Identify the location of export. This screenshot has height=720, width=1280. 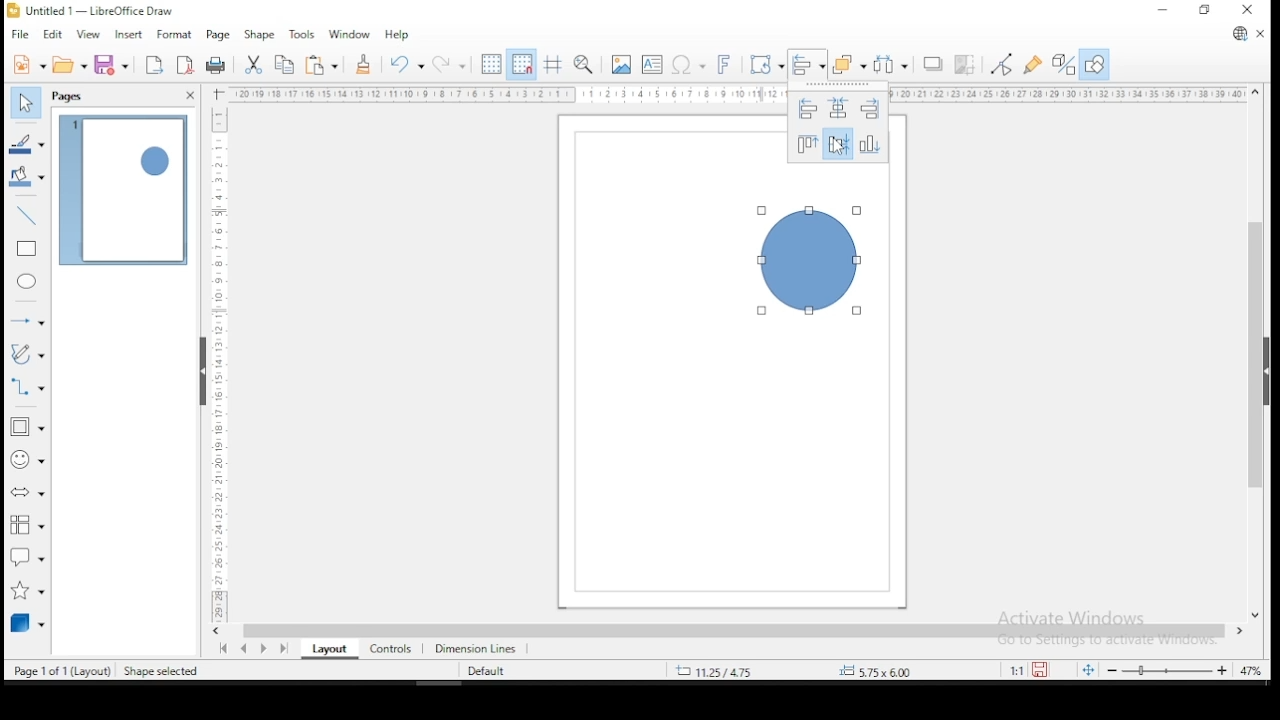
(152, 65).